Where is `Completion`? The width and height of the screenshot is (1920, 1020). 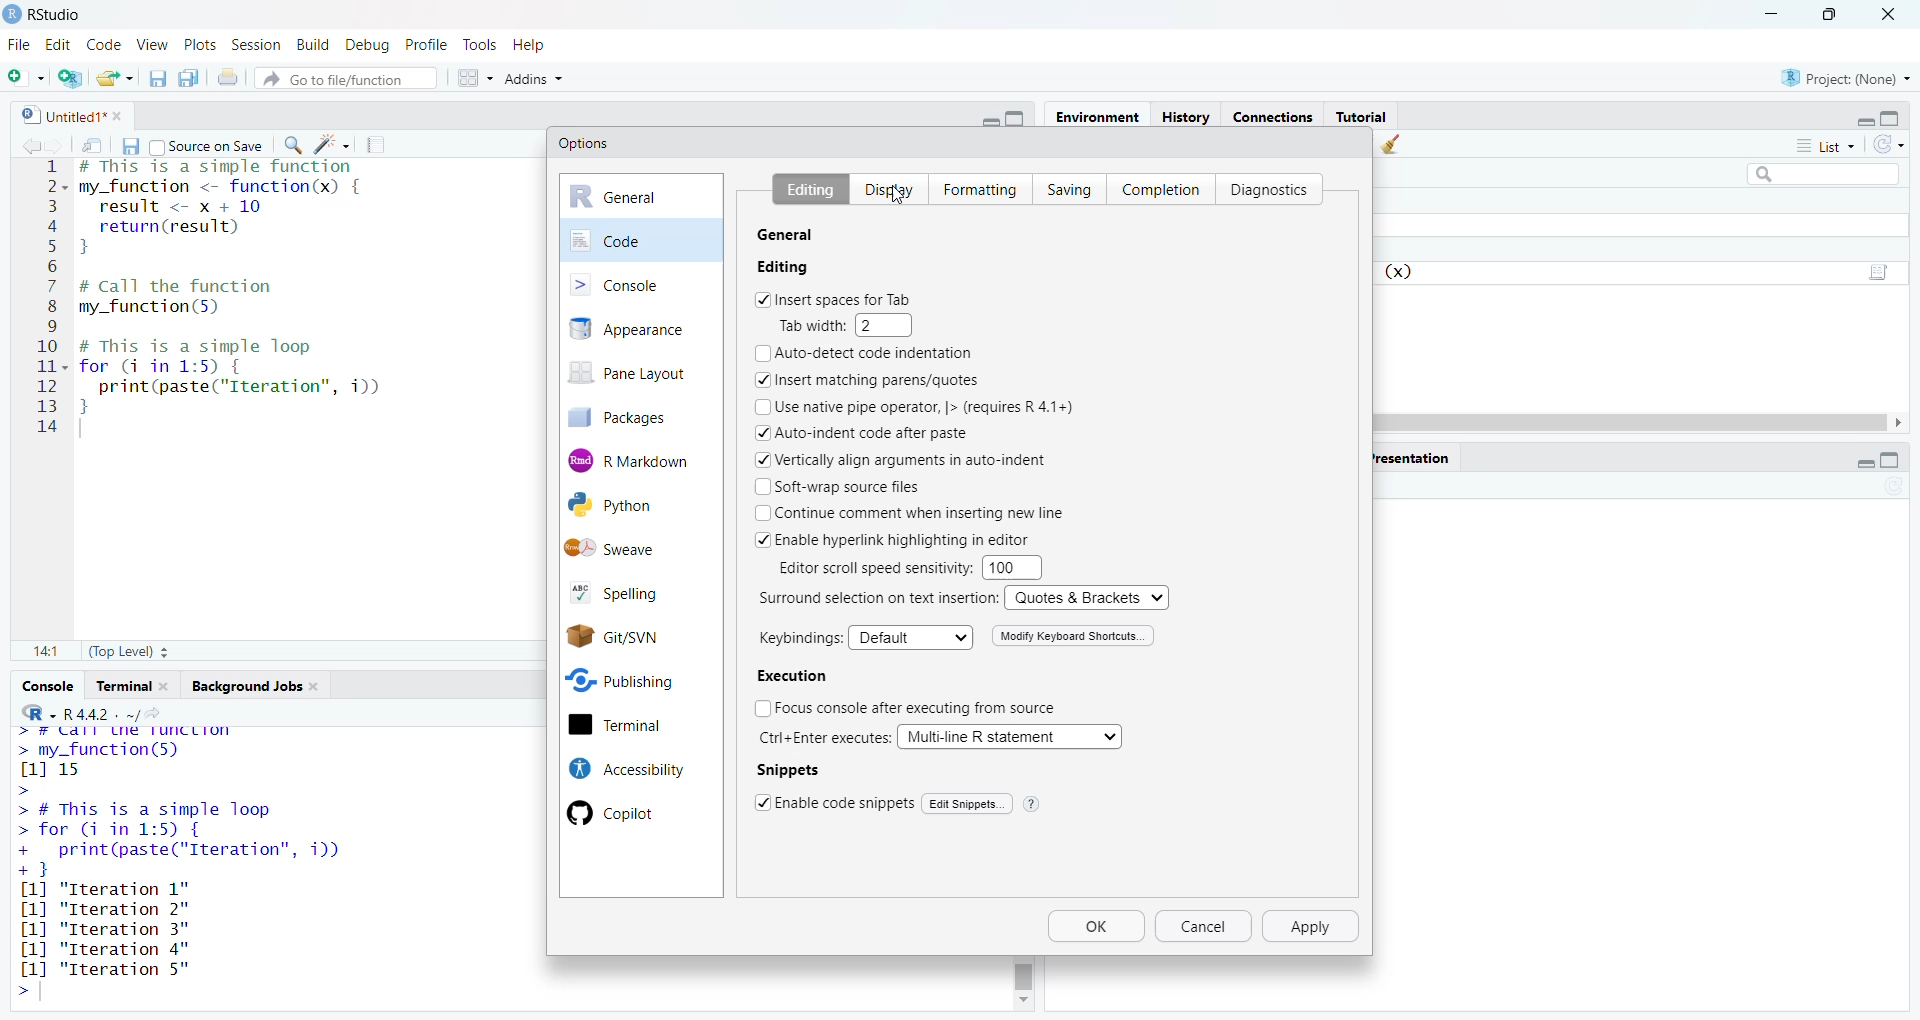
Completion is located at coordinates (1161, 191).